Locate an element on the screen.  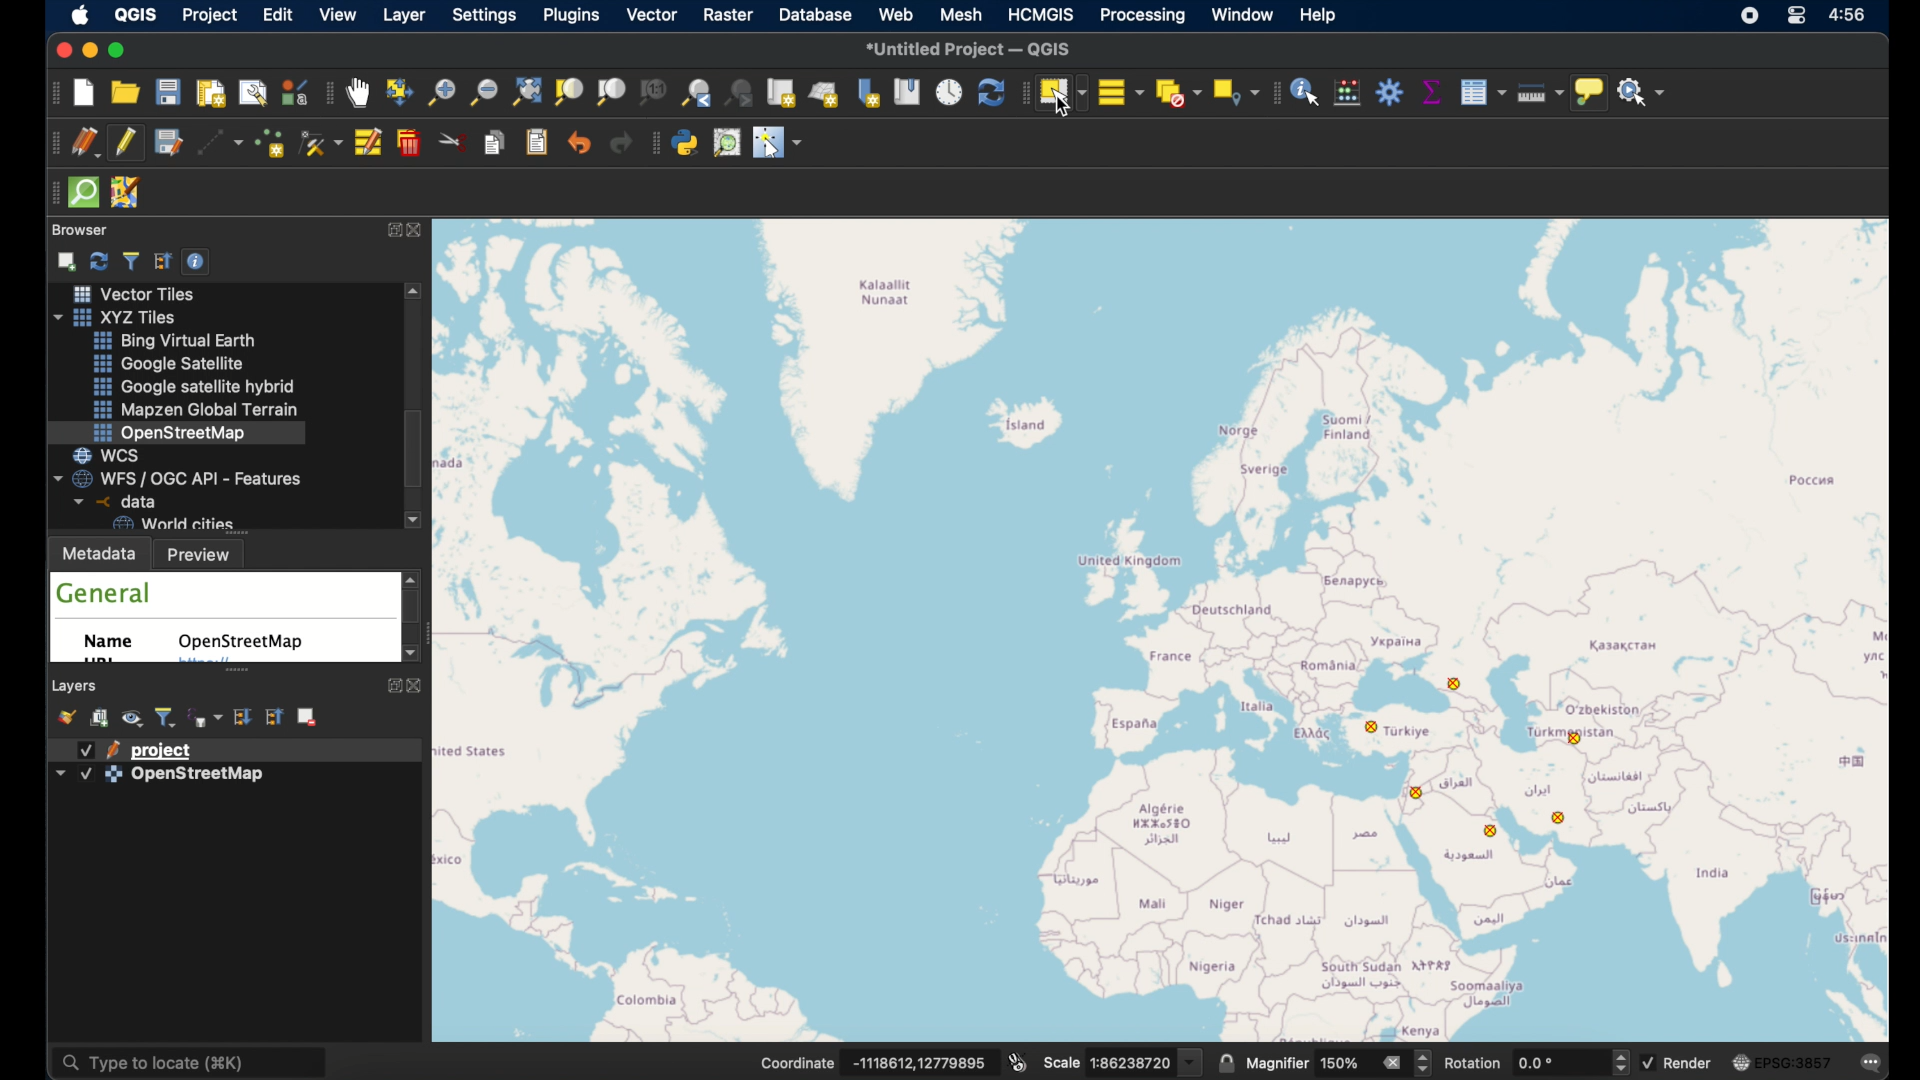
layer is located at coordinates (404, 16).